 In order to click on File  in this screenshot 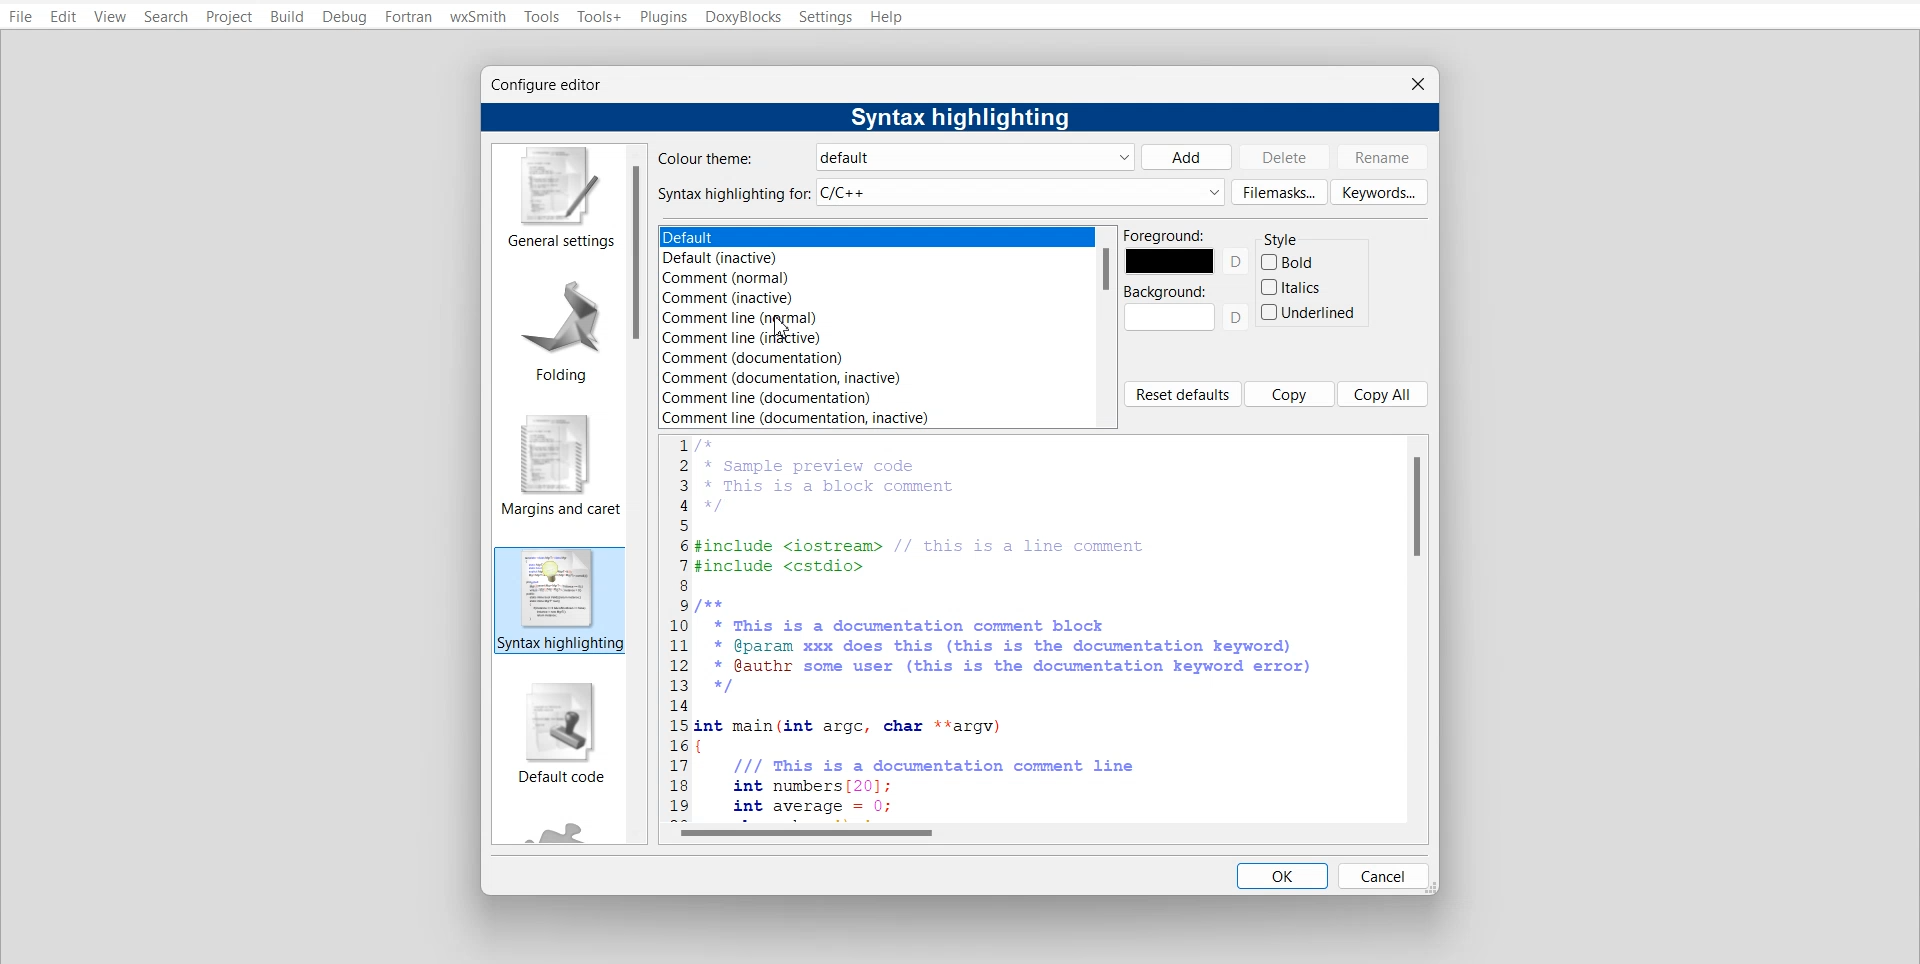, I will do `click(20, 17)`.